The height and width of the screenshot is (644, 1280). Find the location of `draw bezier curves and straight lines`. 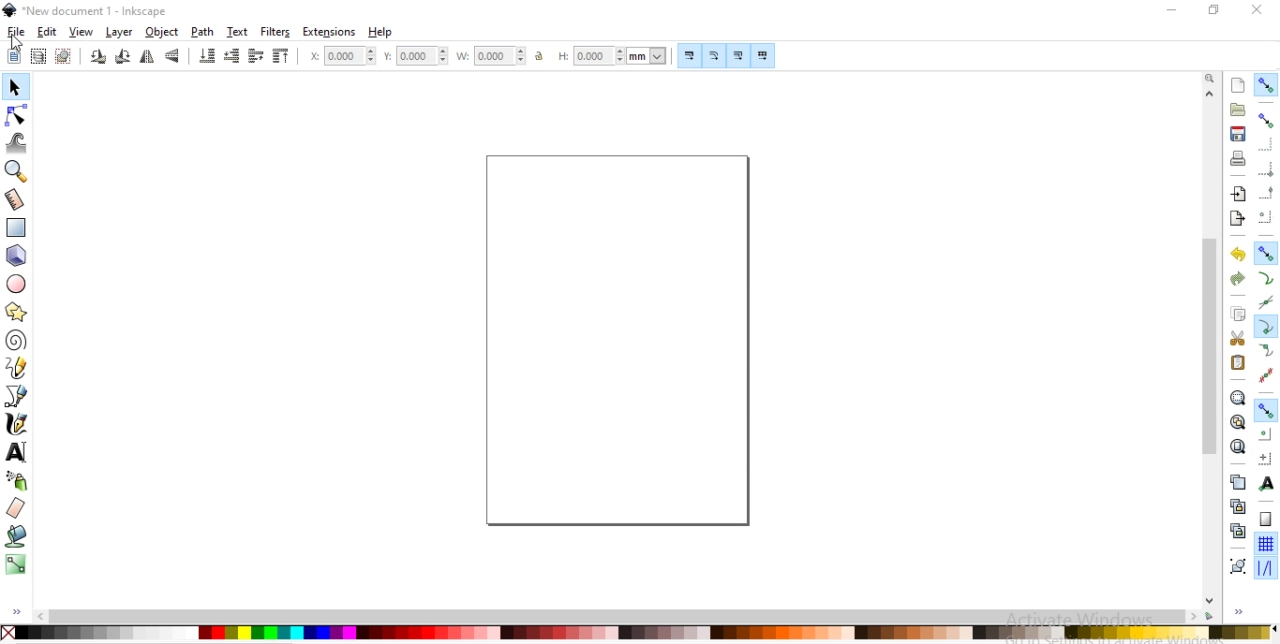

draw bezier curves and straight lines is located at coordinates (17, 394).